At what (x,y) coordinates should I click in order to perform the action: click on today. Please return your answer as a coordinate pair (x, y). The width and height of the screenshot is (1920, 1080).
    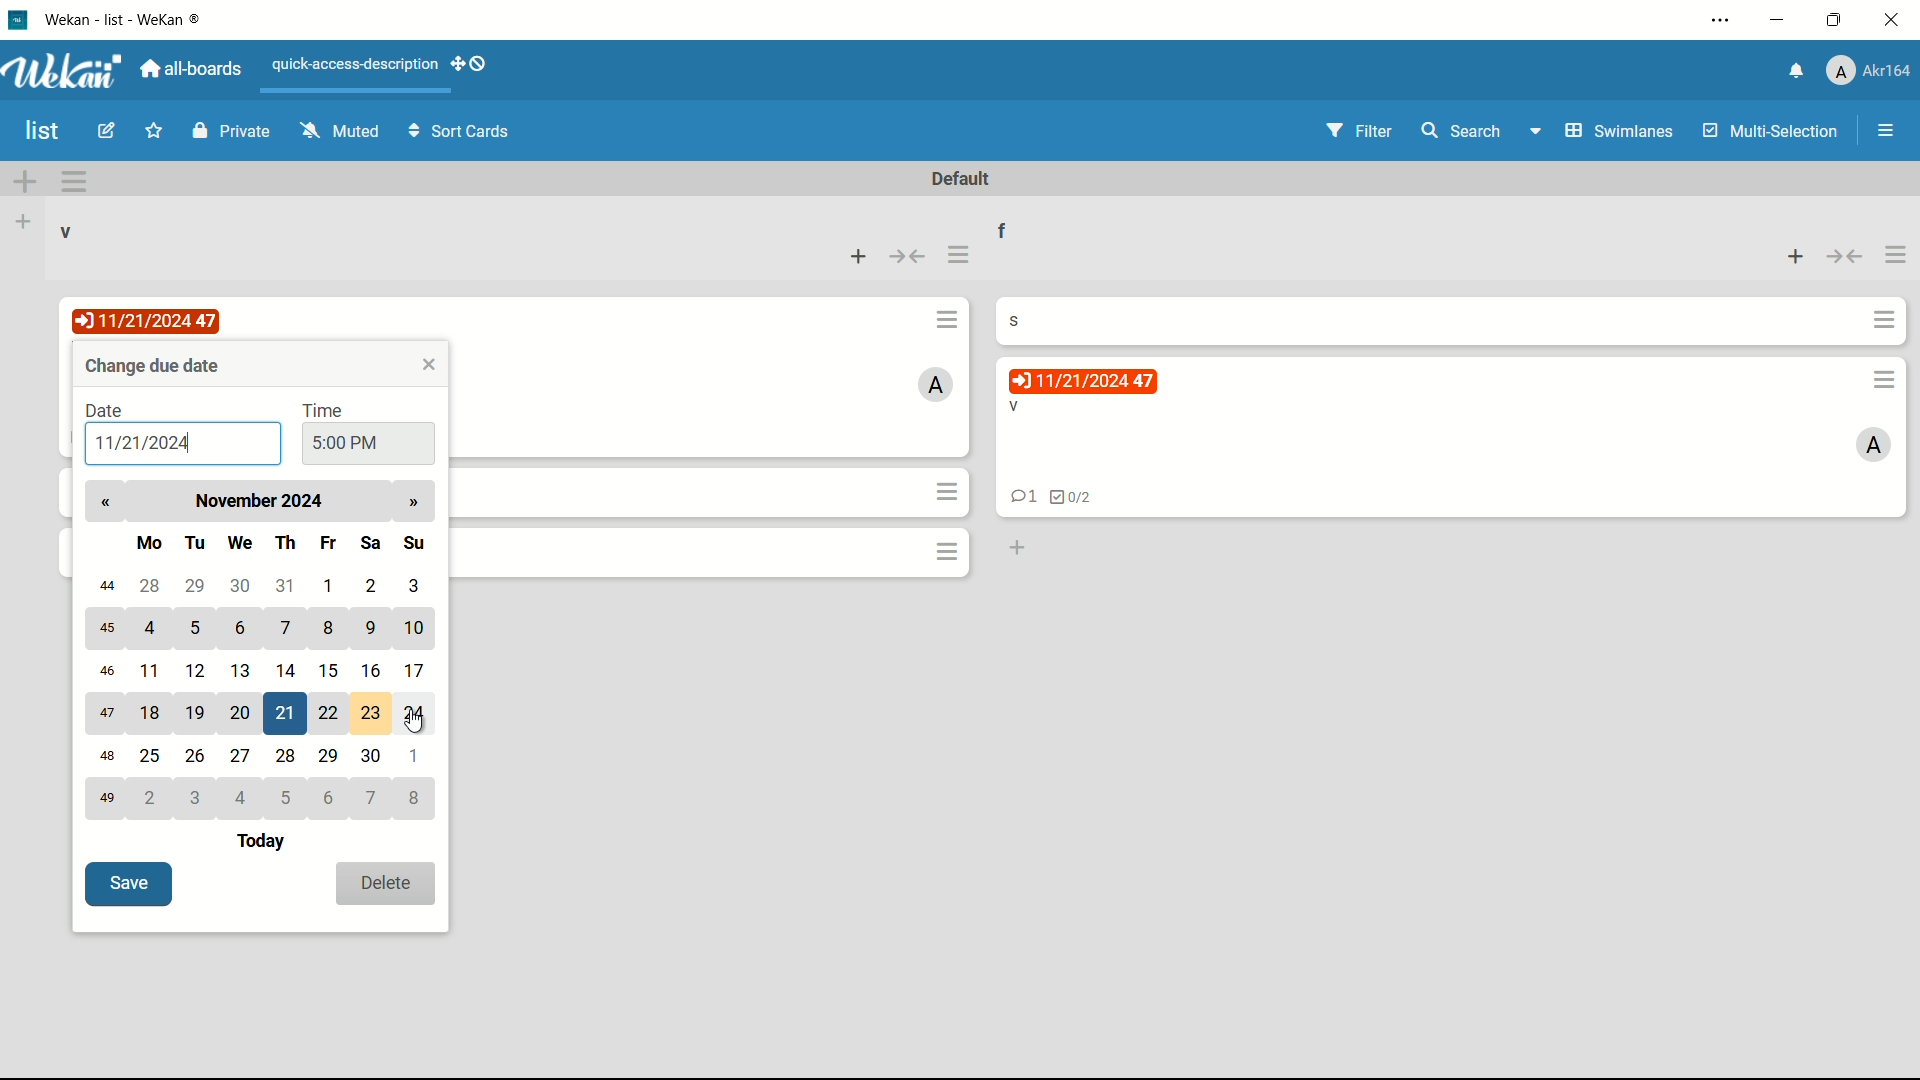
    Looking at the image, I should click on (265, 843).